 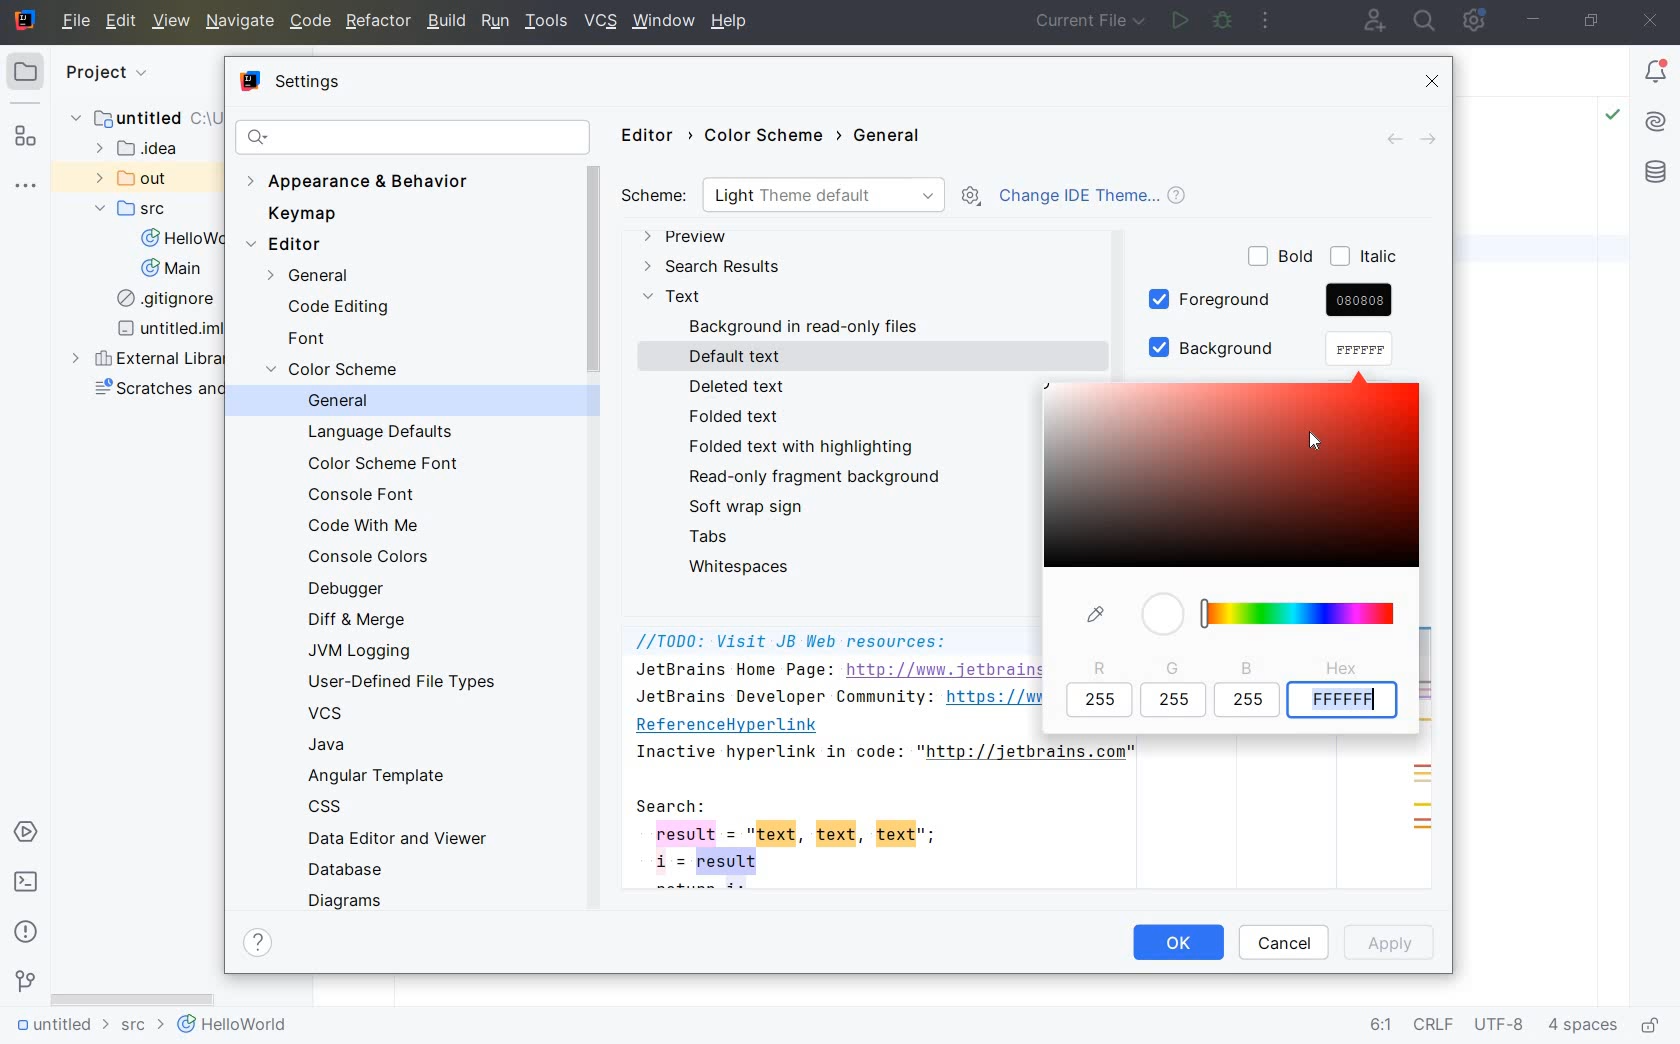 I want to click on system name, so click(x=24, y=21).